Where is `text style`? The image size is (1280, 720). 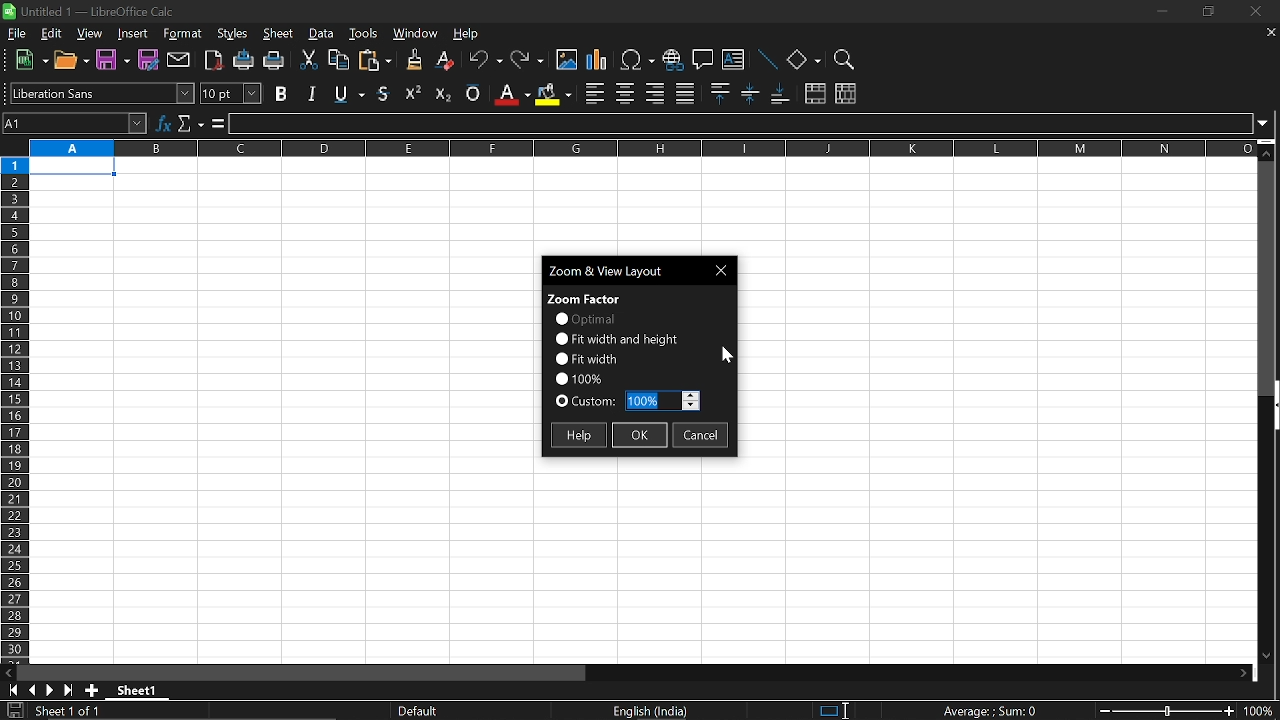 text style is located at coordinates (102, 93).